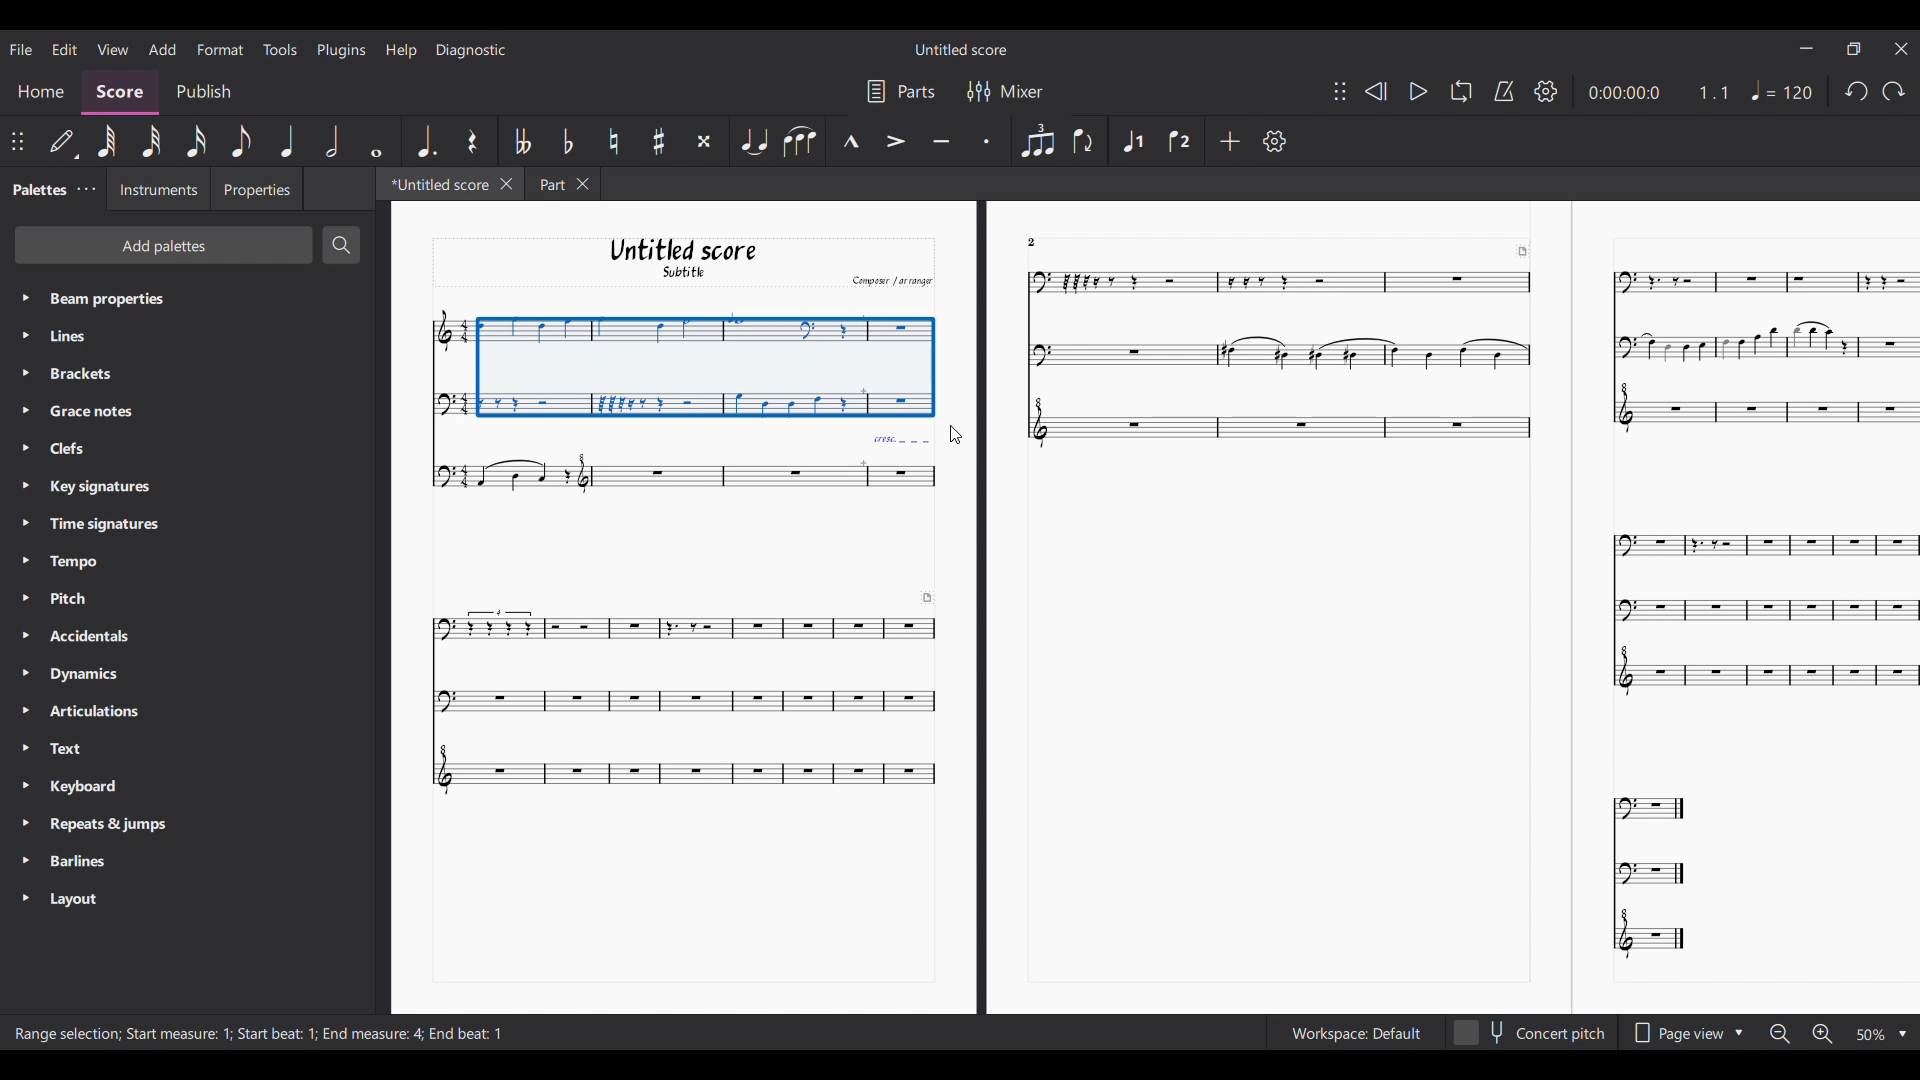 The image size is (1920, 1080). Describe the element at coordinates (1355, 1033) in the screenshot. I see `Workspace setting` at that location.